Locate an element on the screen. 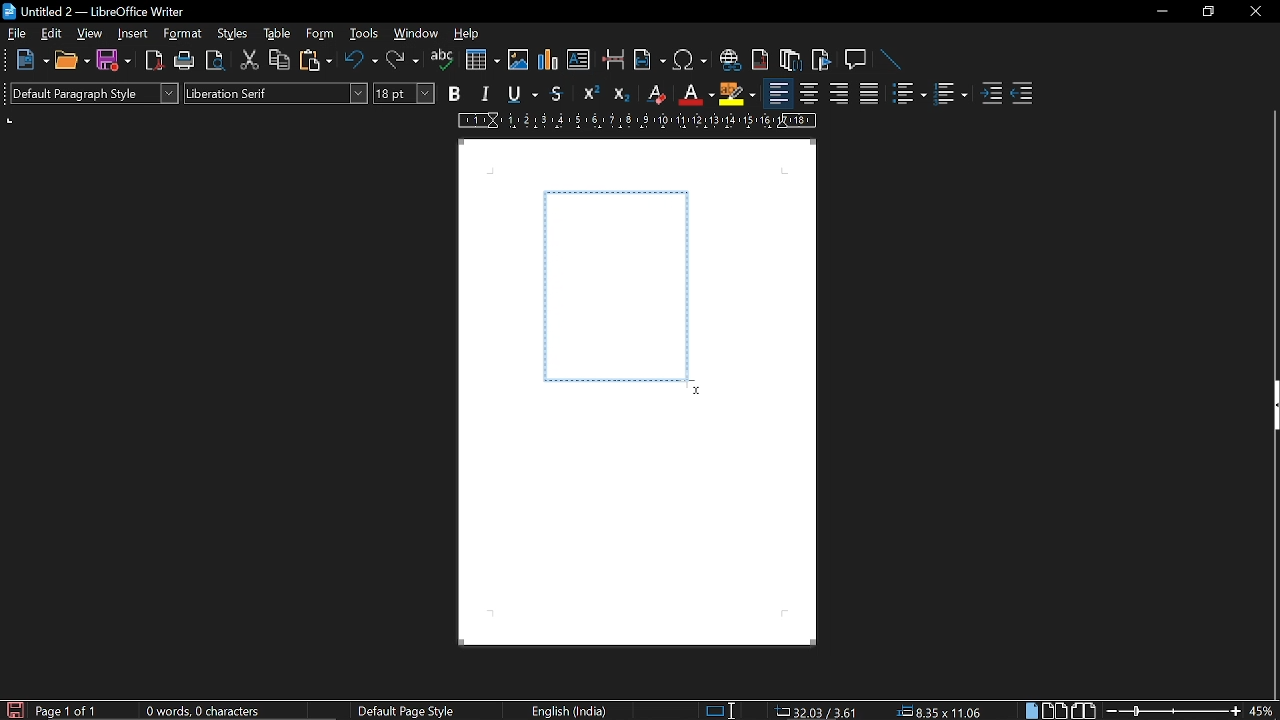 This screenshot has width=1280, height=720. 4.99/3.22 is located at coordinates (813, 710).